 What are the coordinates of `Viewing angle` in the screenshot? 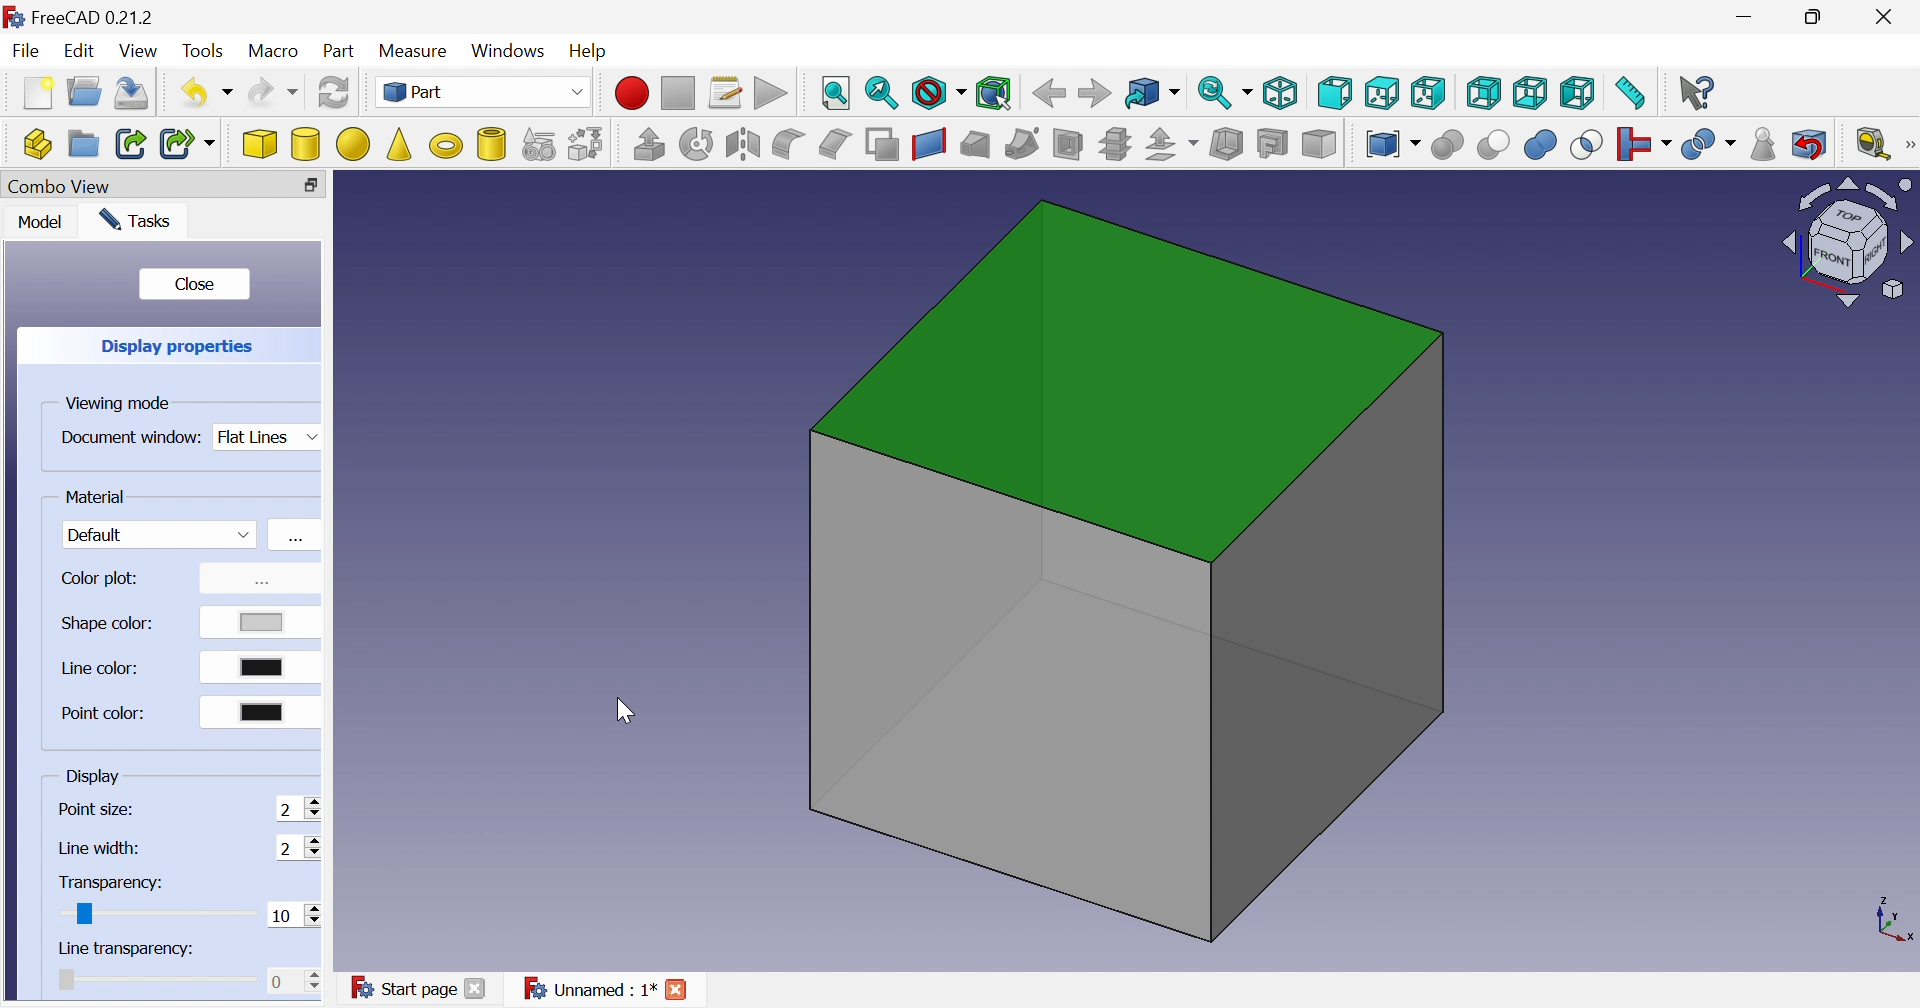 It's located at (1843, 243).